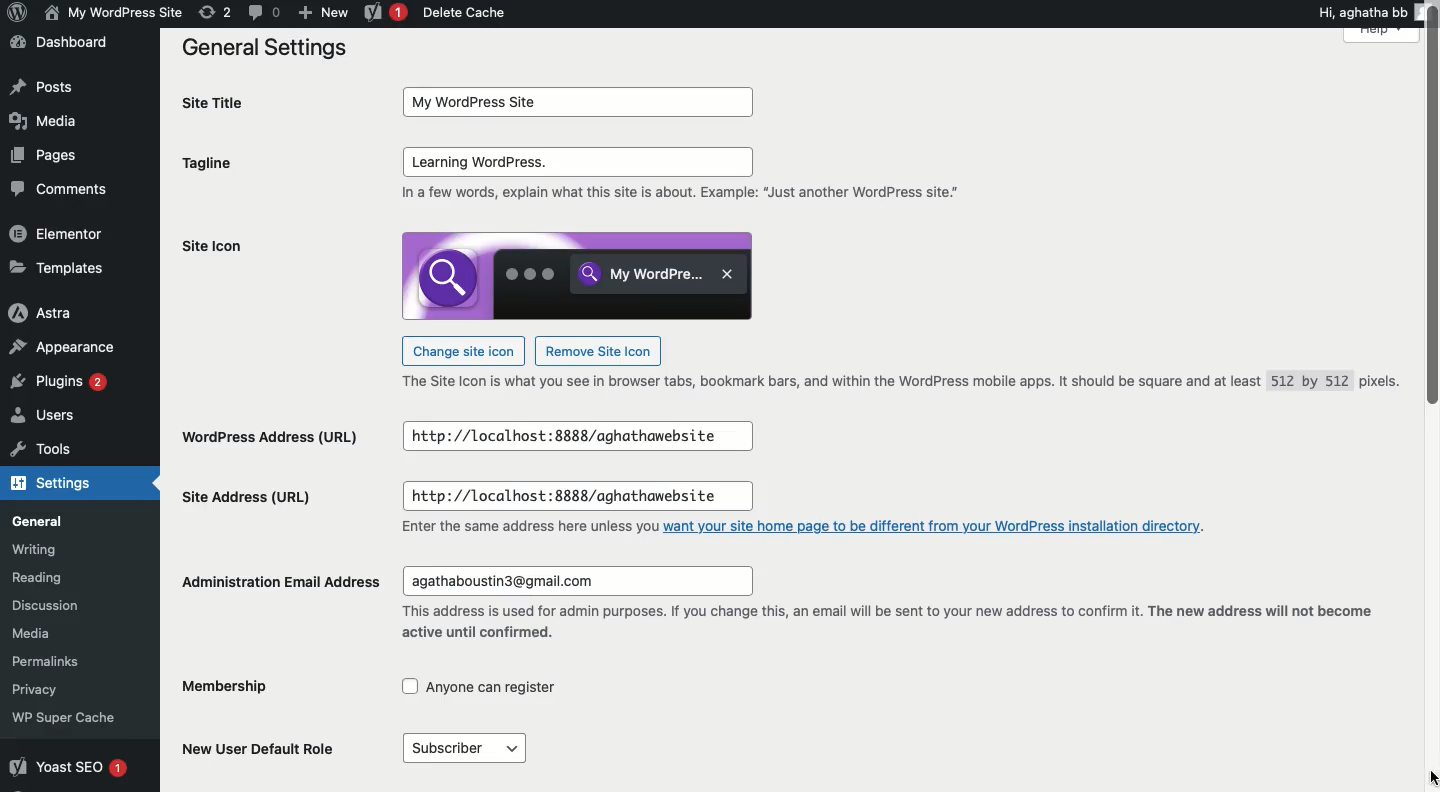 Image resolution: width=1440 pixels, height=792 pixels. What do you see at coordinates (592, 437) in the screenshot?
I see ` http: //localhost :8888/aghathawebsite ` at bounding box center [592, 437].